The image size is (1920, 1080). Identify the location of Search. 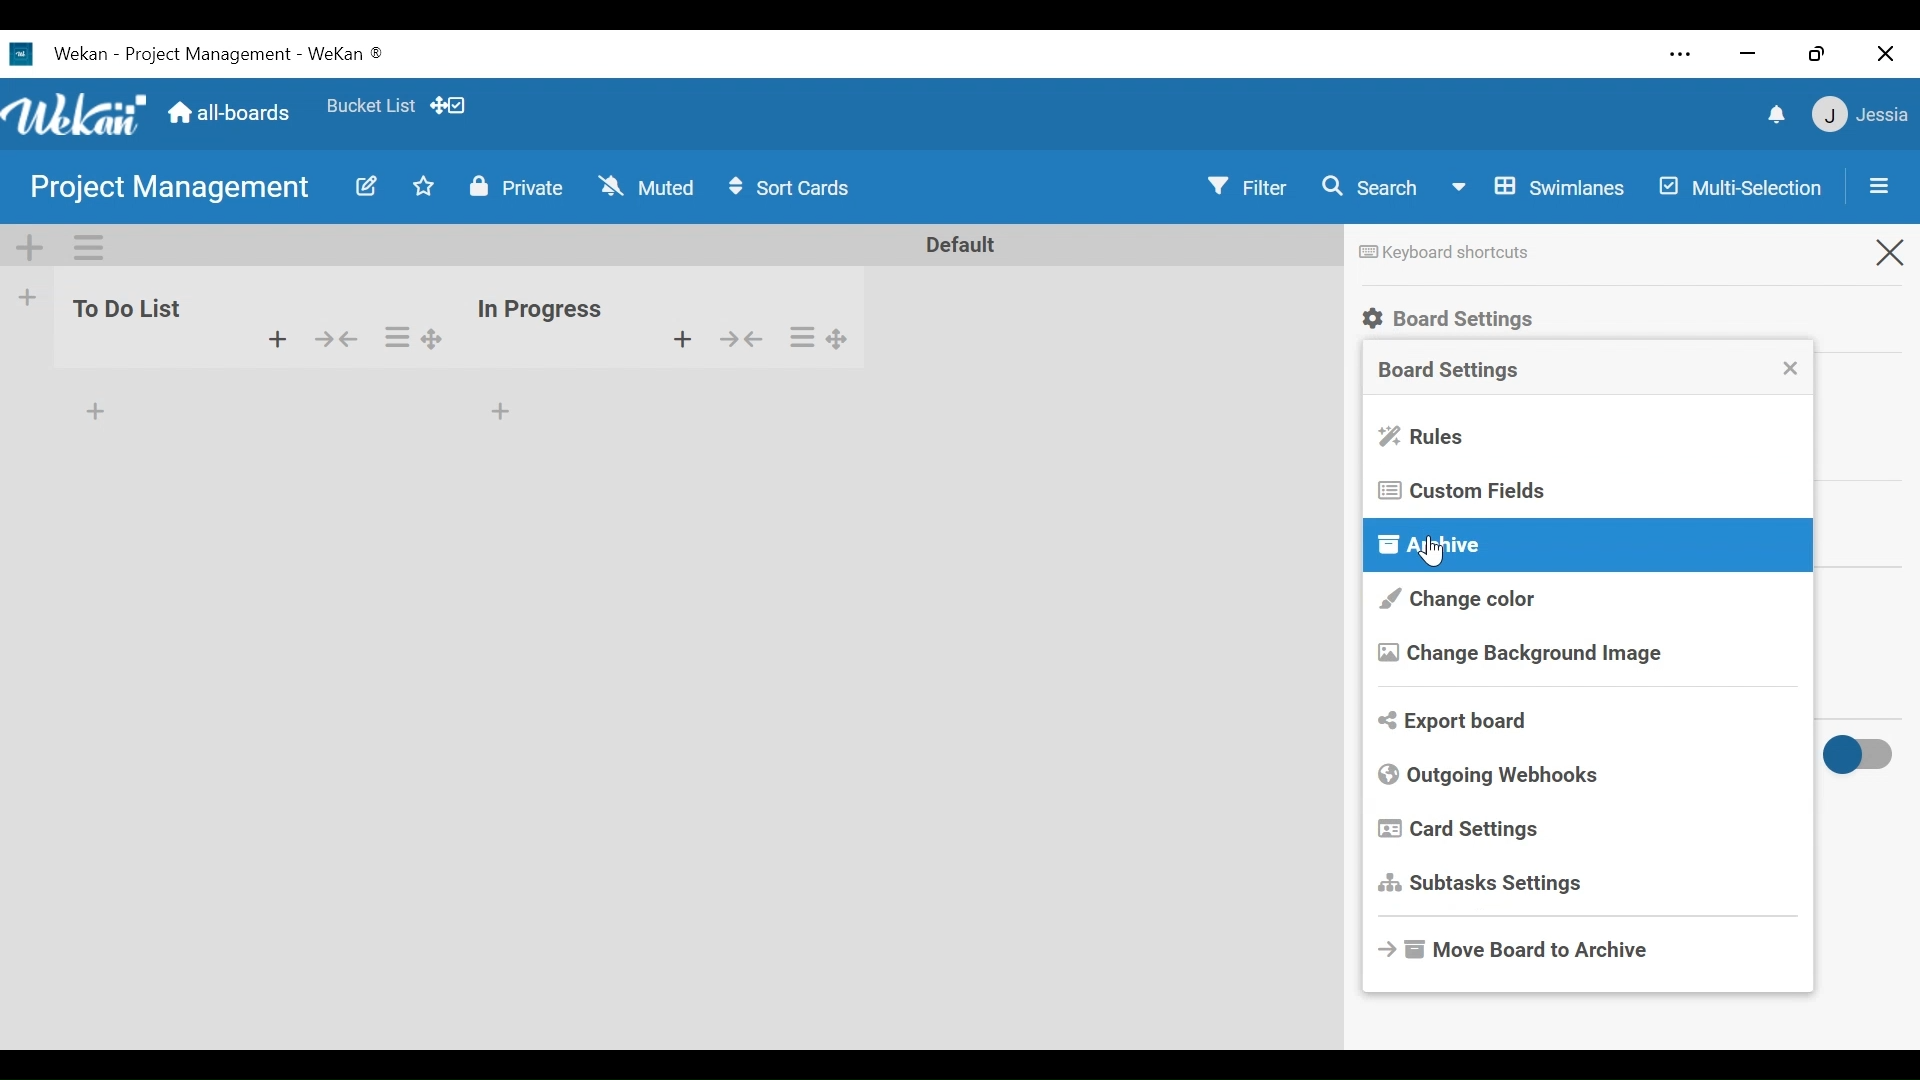
(1377, 187).